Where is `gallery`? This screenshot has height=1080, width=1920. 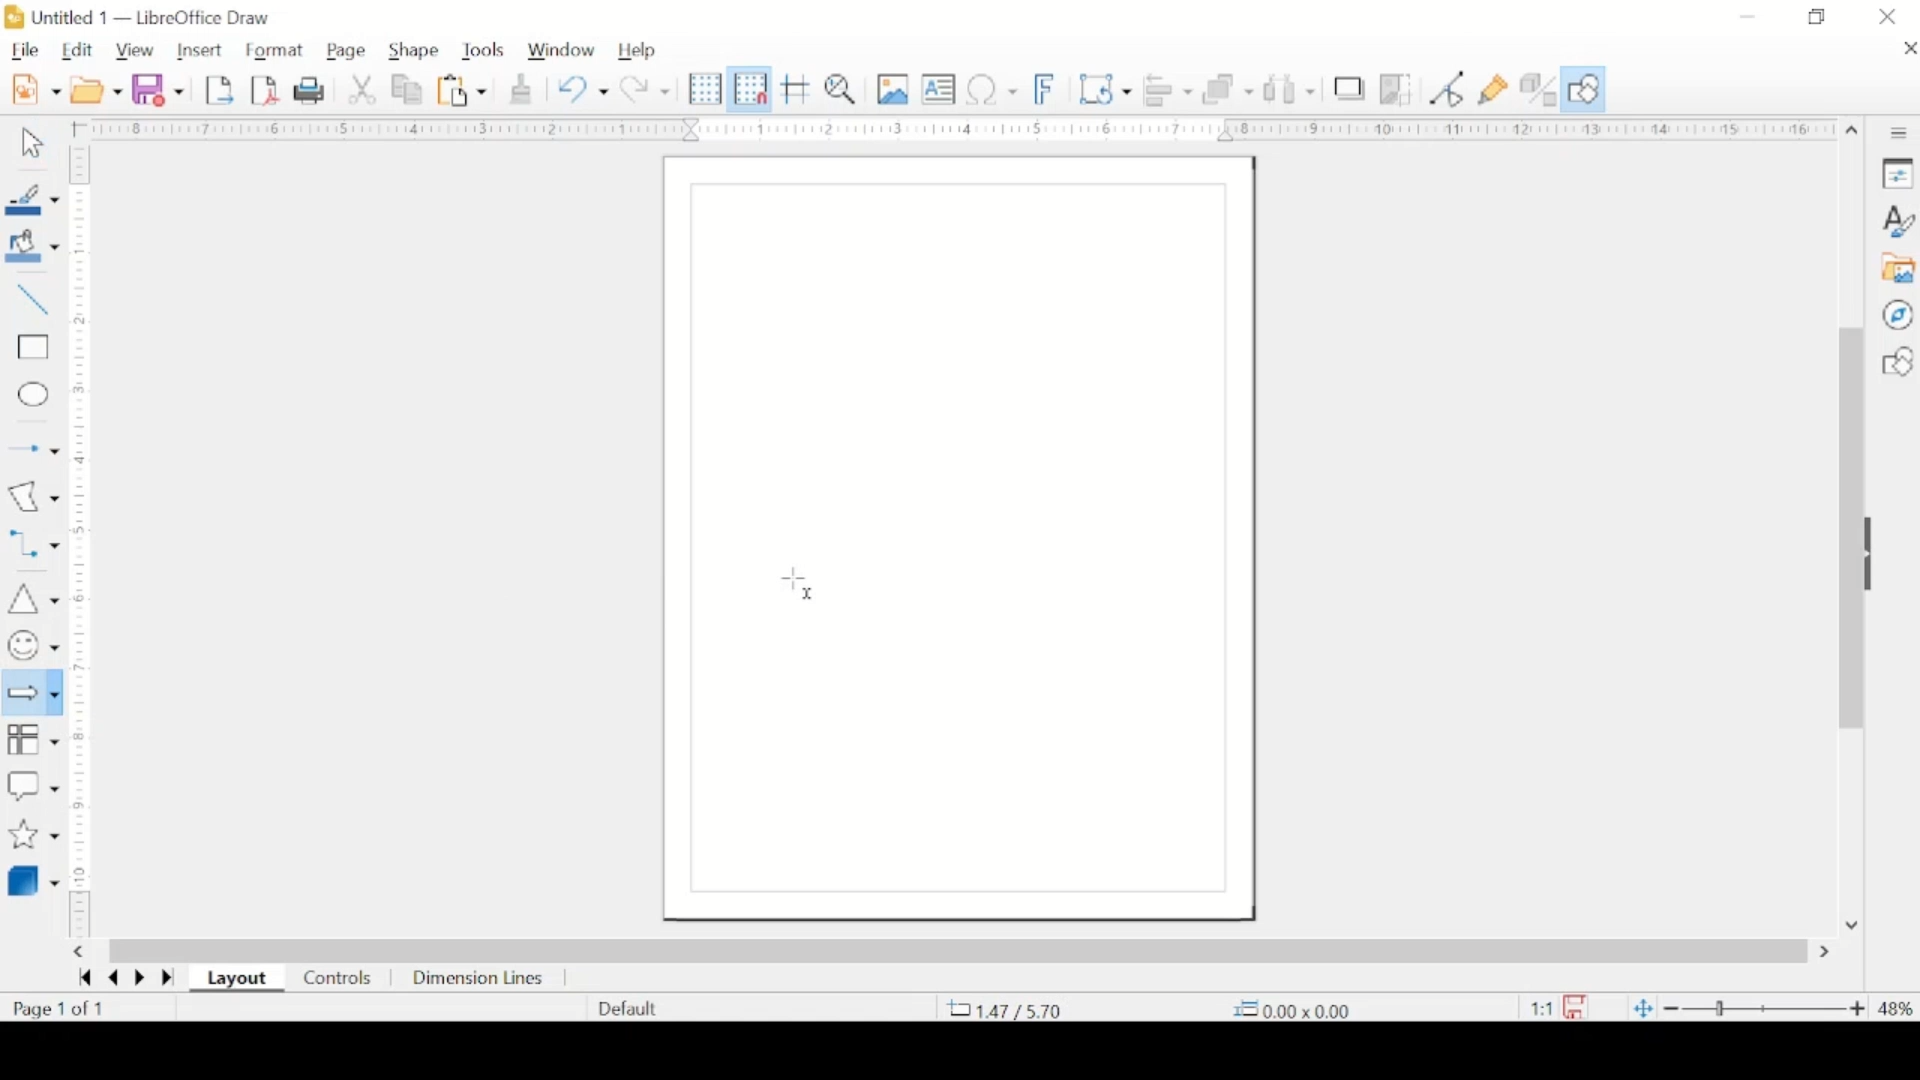 gallery is located at coordinates (1897, 268).